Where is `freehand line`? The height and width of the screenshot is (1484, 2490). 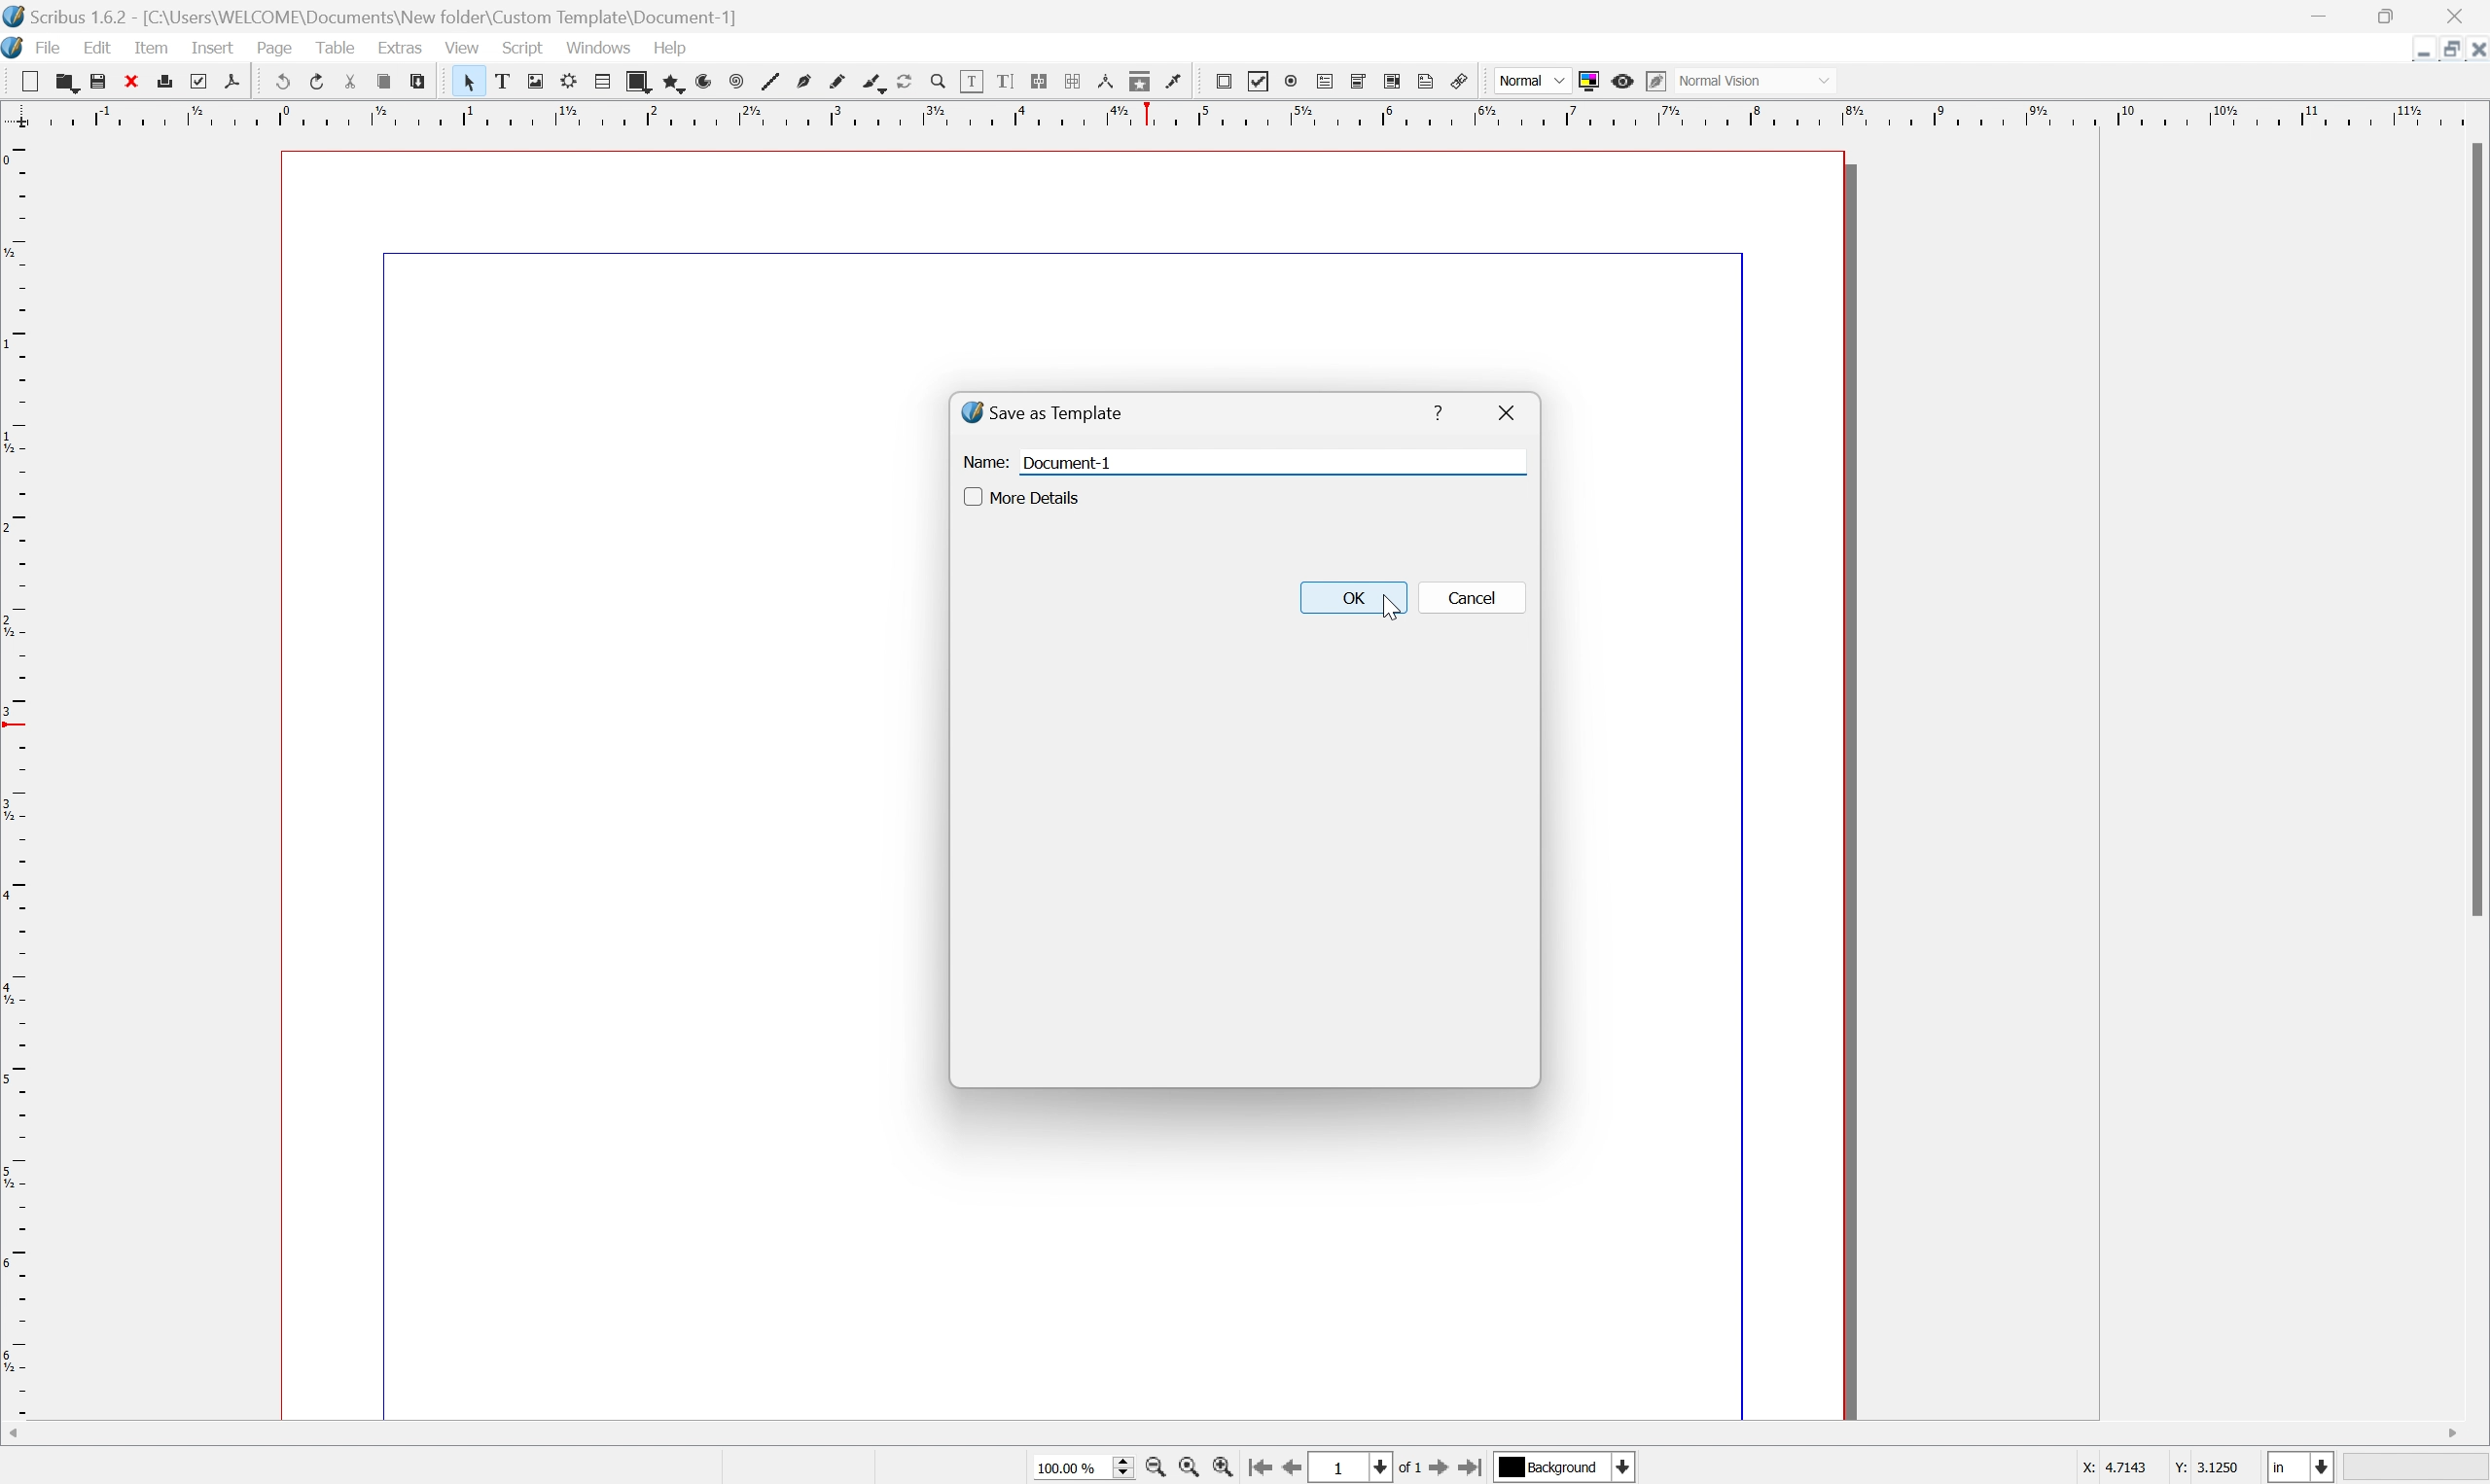
freehand line is located at coordinates (843, 79).